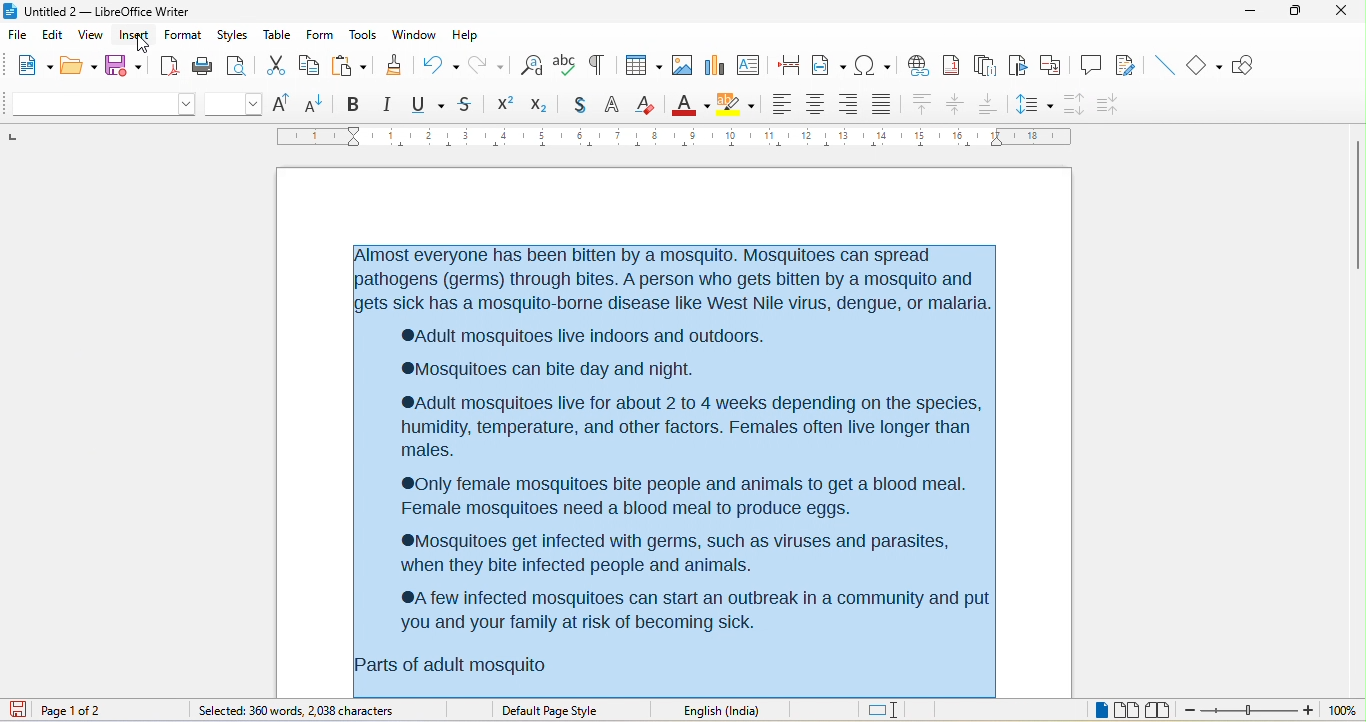 Image resolution: width=1366 pixels, height=722 pixels. I want to click on align bottom, so click(986, 104).